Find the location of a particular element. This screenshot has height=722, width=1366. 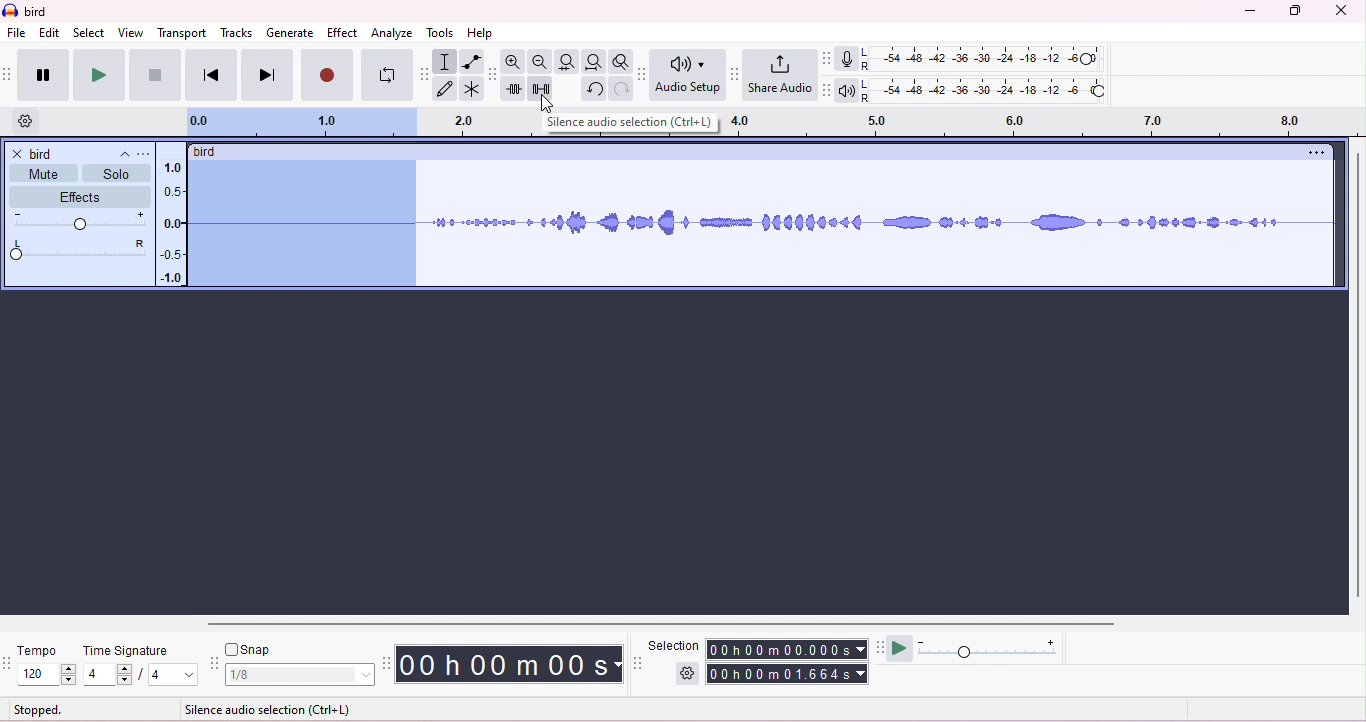

zoom out is located at coordinates (540, 62).